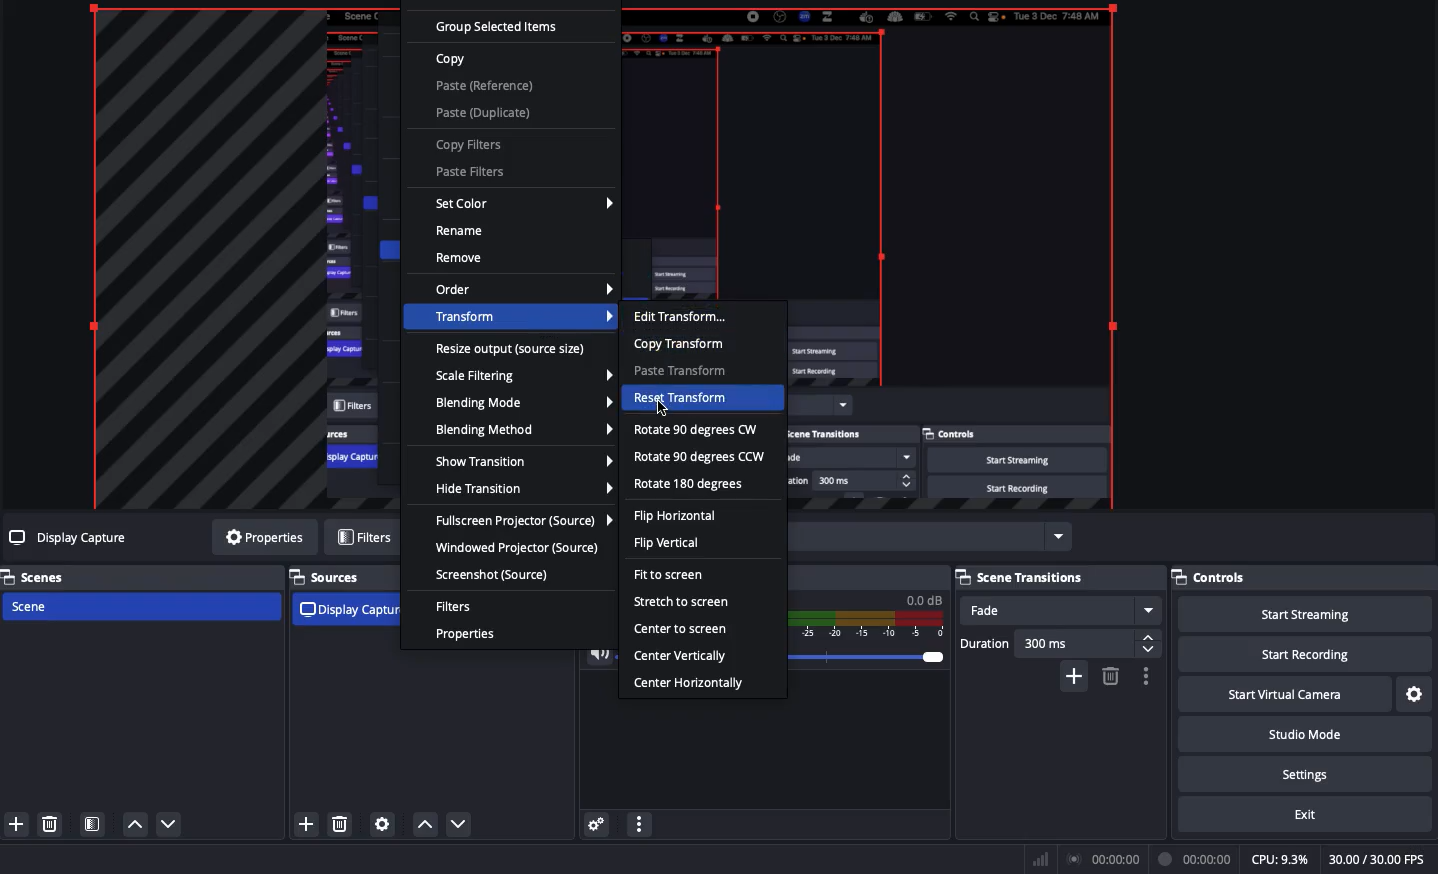 The height and width of the screenshot is (874, 1438). What do you see at coordinates (1301, 654) in the screenshot?
I see `Start recording` at bounding box center [1301, 654].